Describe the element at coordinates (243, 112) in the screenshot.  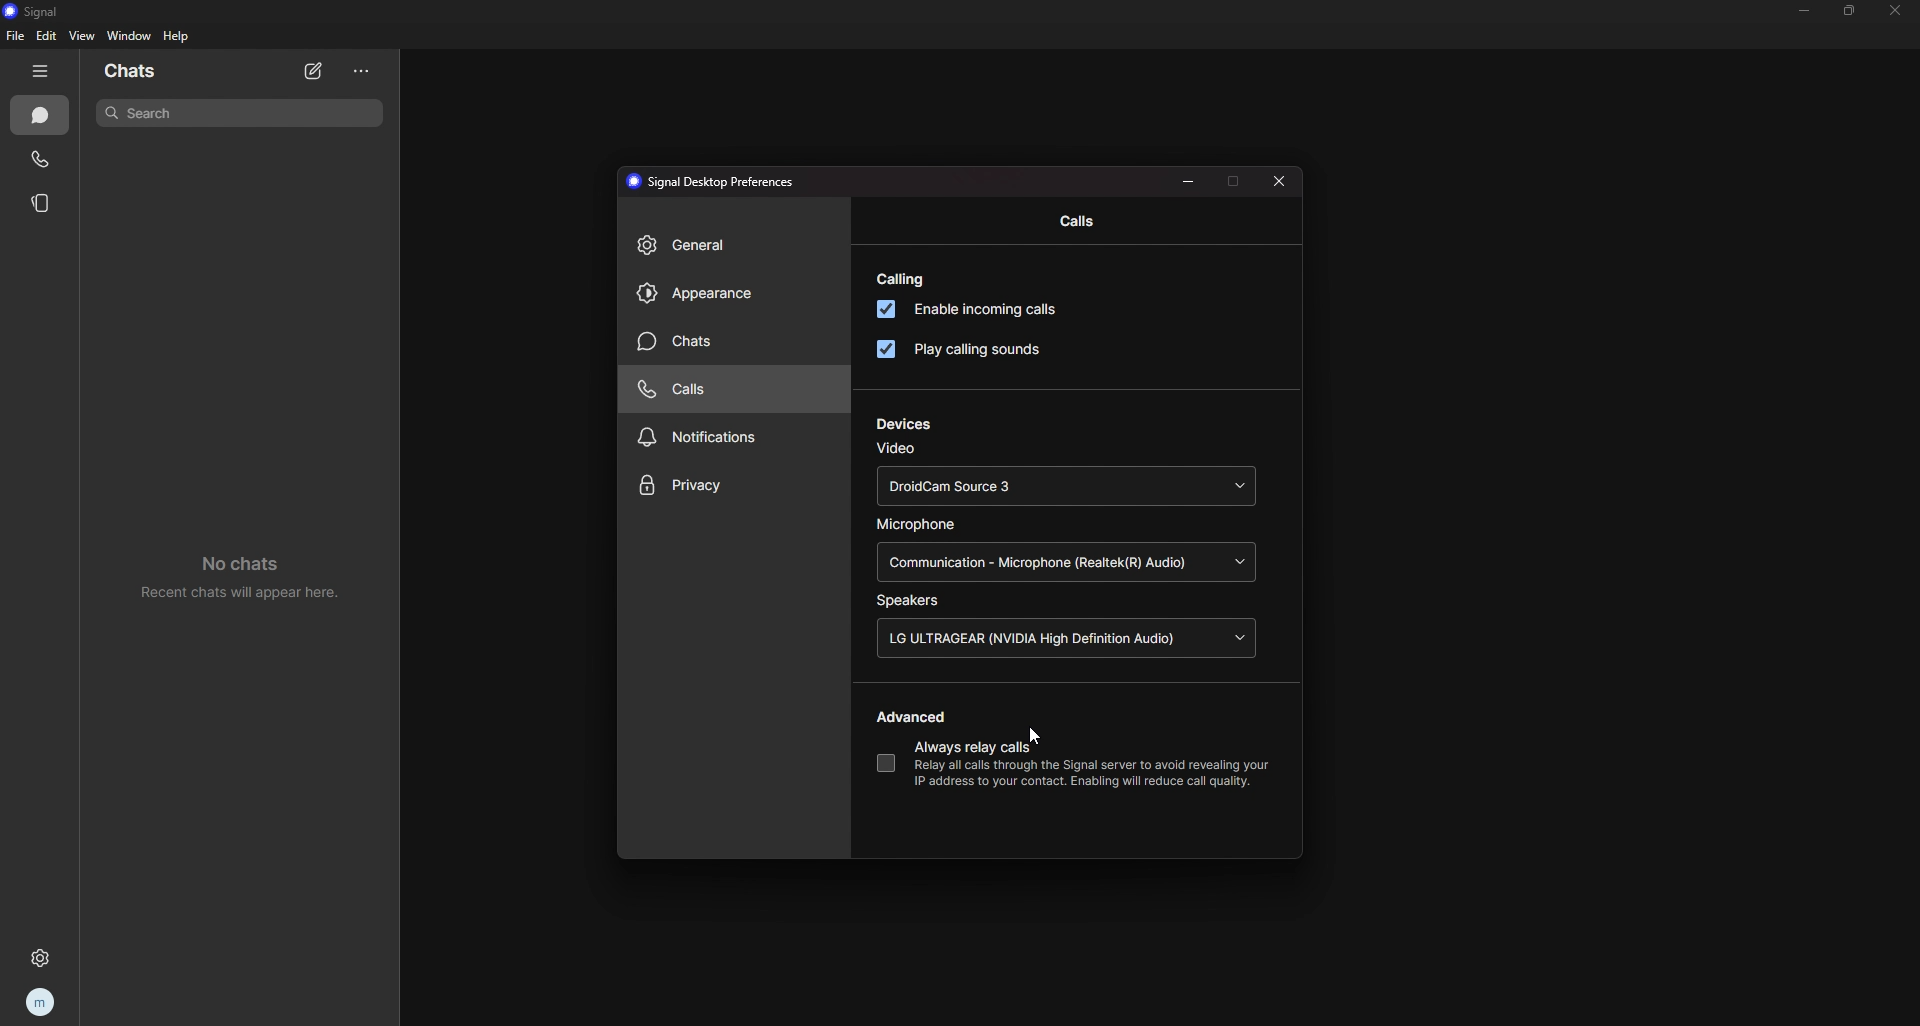
I see `search` at that location.